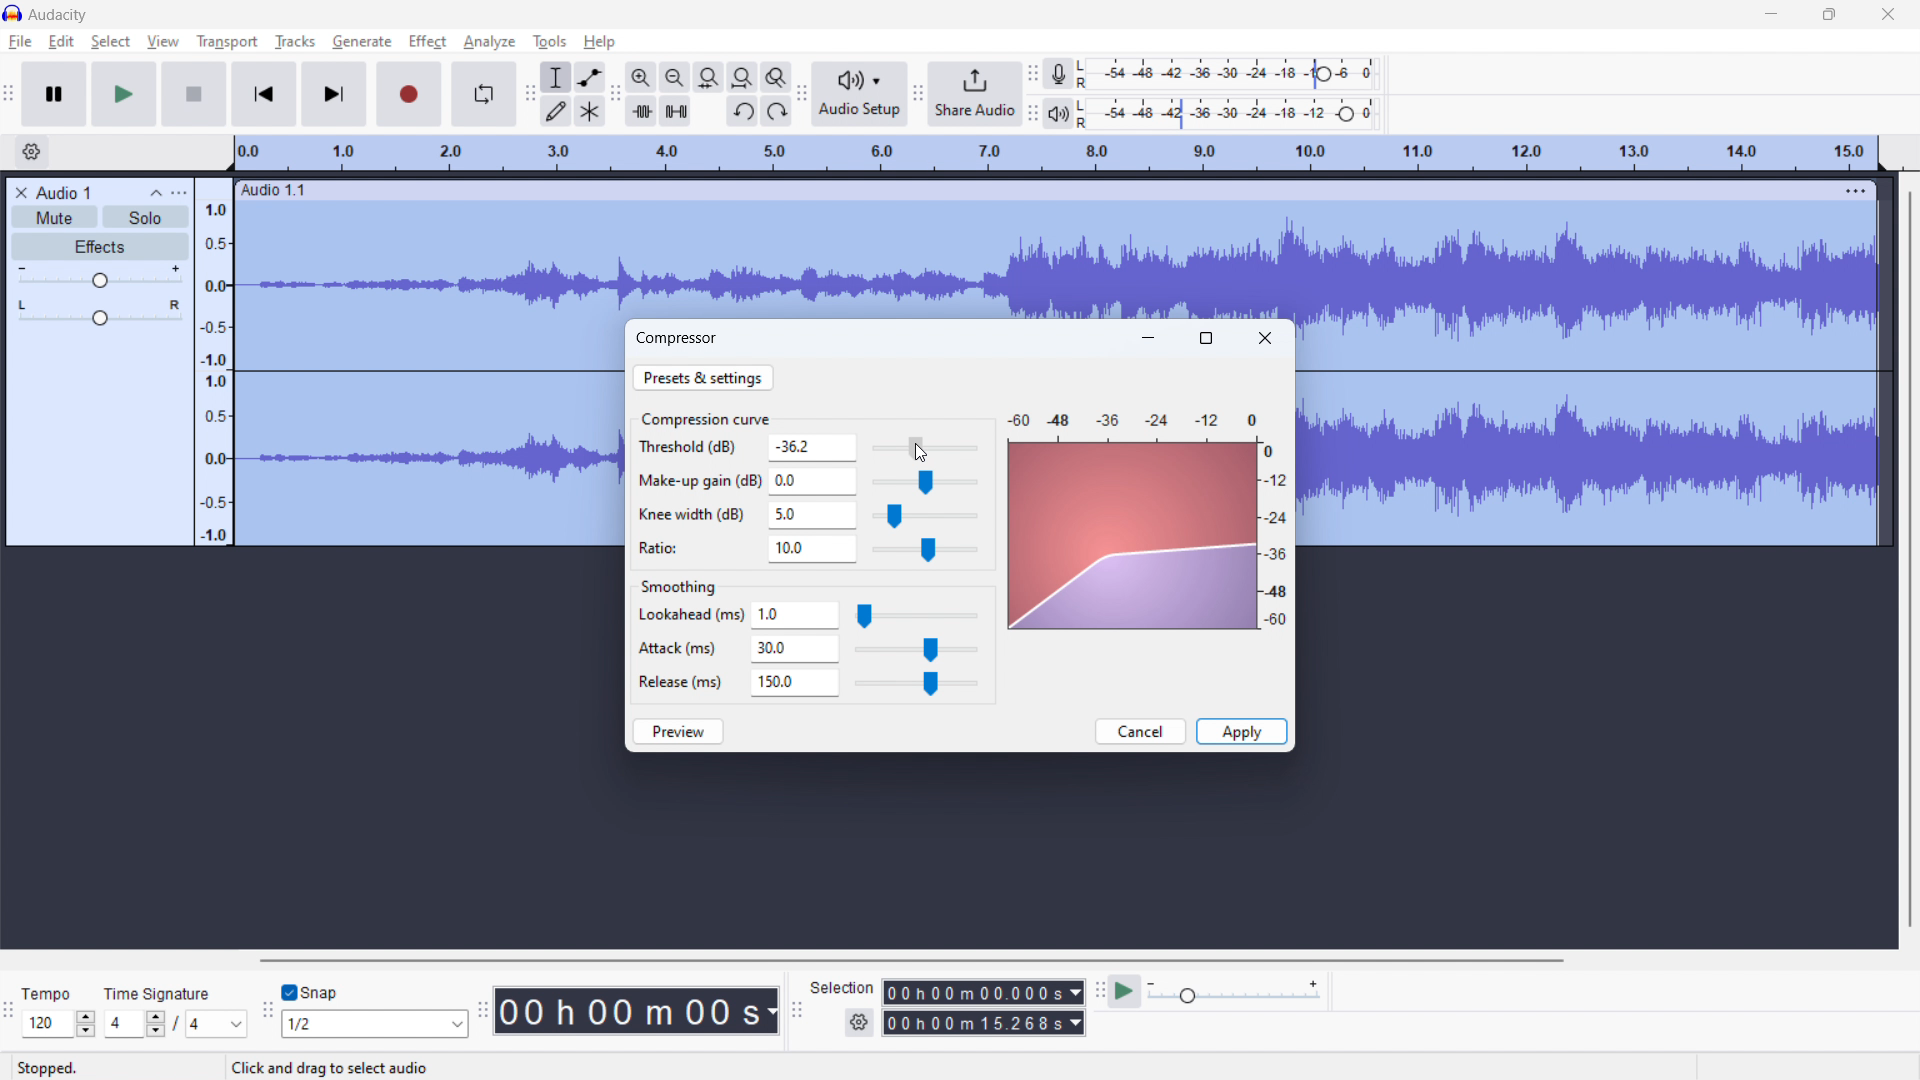  I want to click on lookahead slider, so click(916, 617).